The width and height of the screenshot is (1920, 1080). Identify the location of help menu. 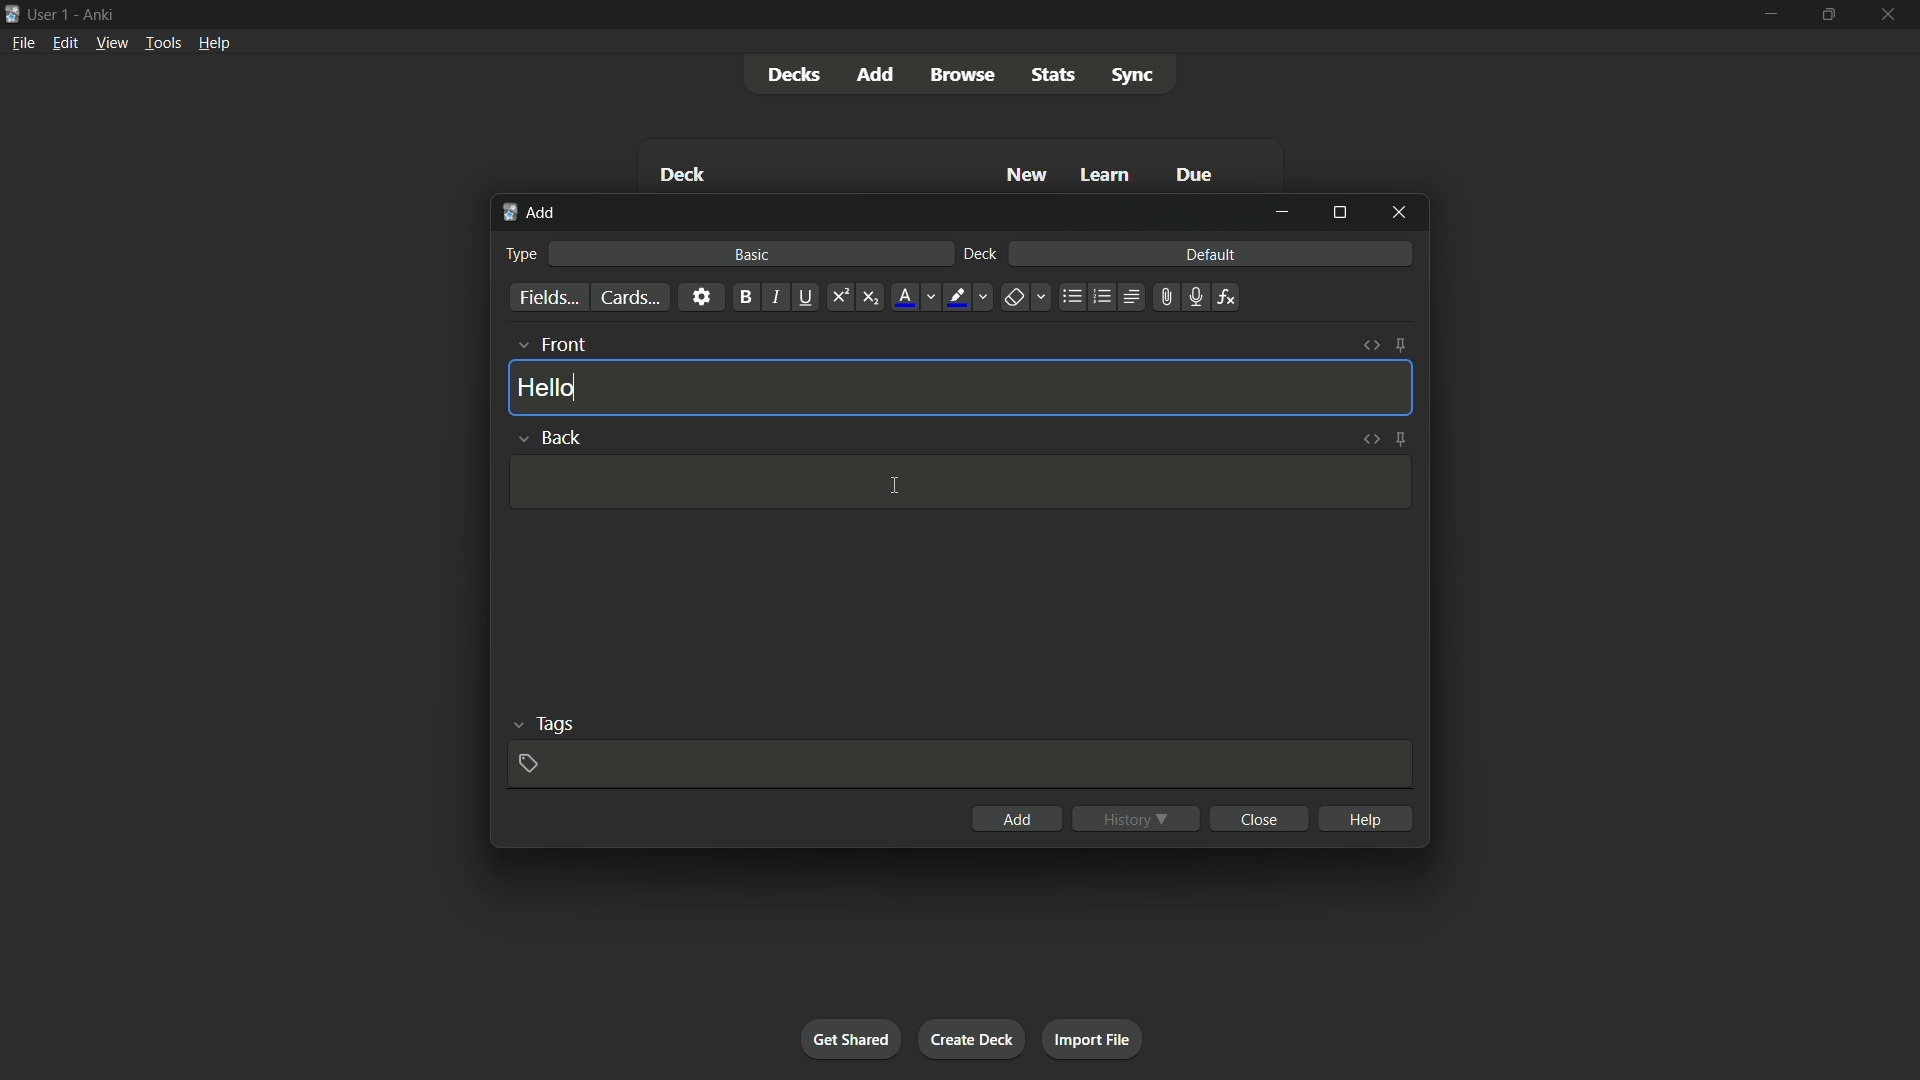
(215, 43).